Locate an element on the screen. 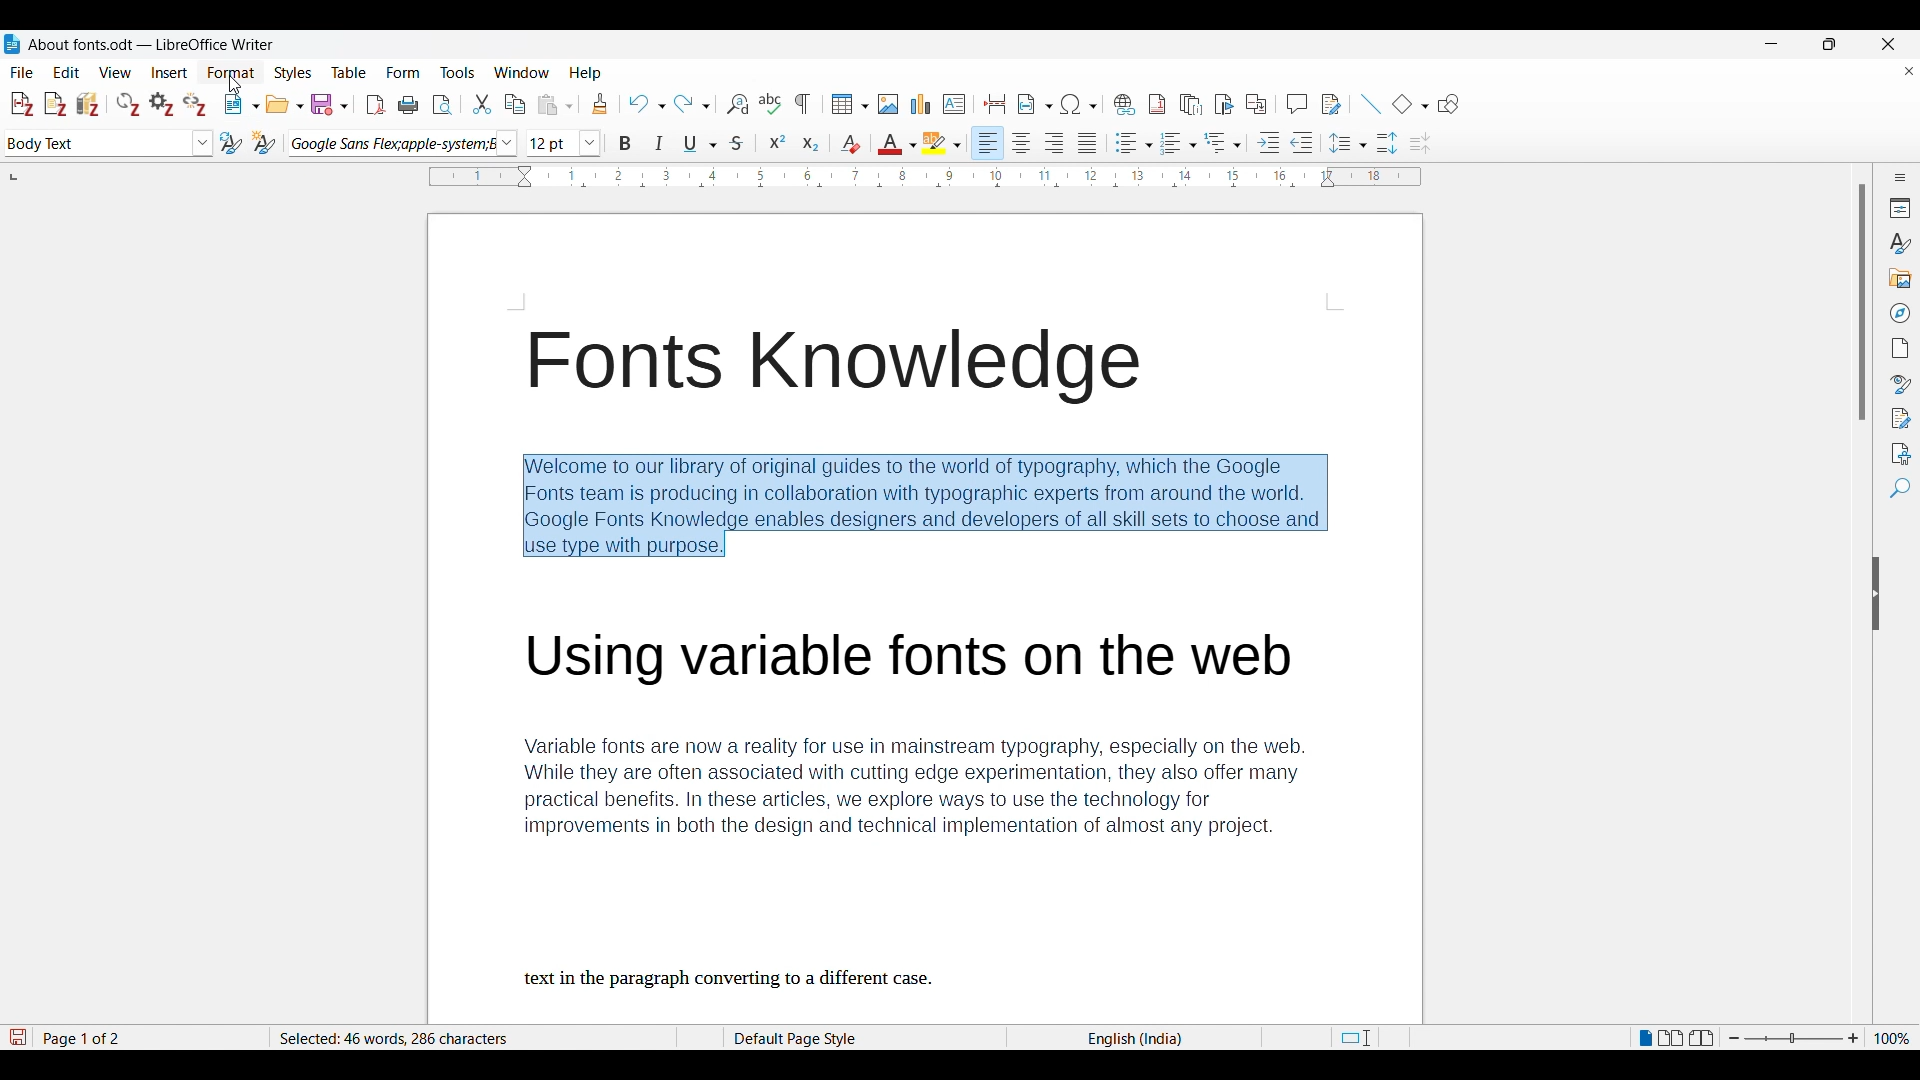 The height and width of the screenshot is (1080, 1920). Font size is located at coordinates (564, 143).